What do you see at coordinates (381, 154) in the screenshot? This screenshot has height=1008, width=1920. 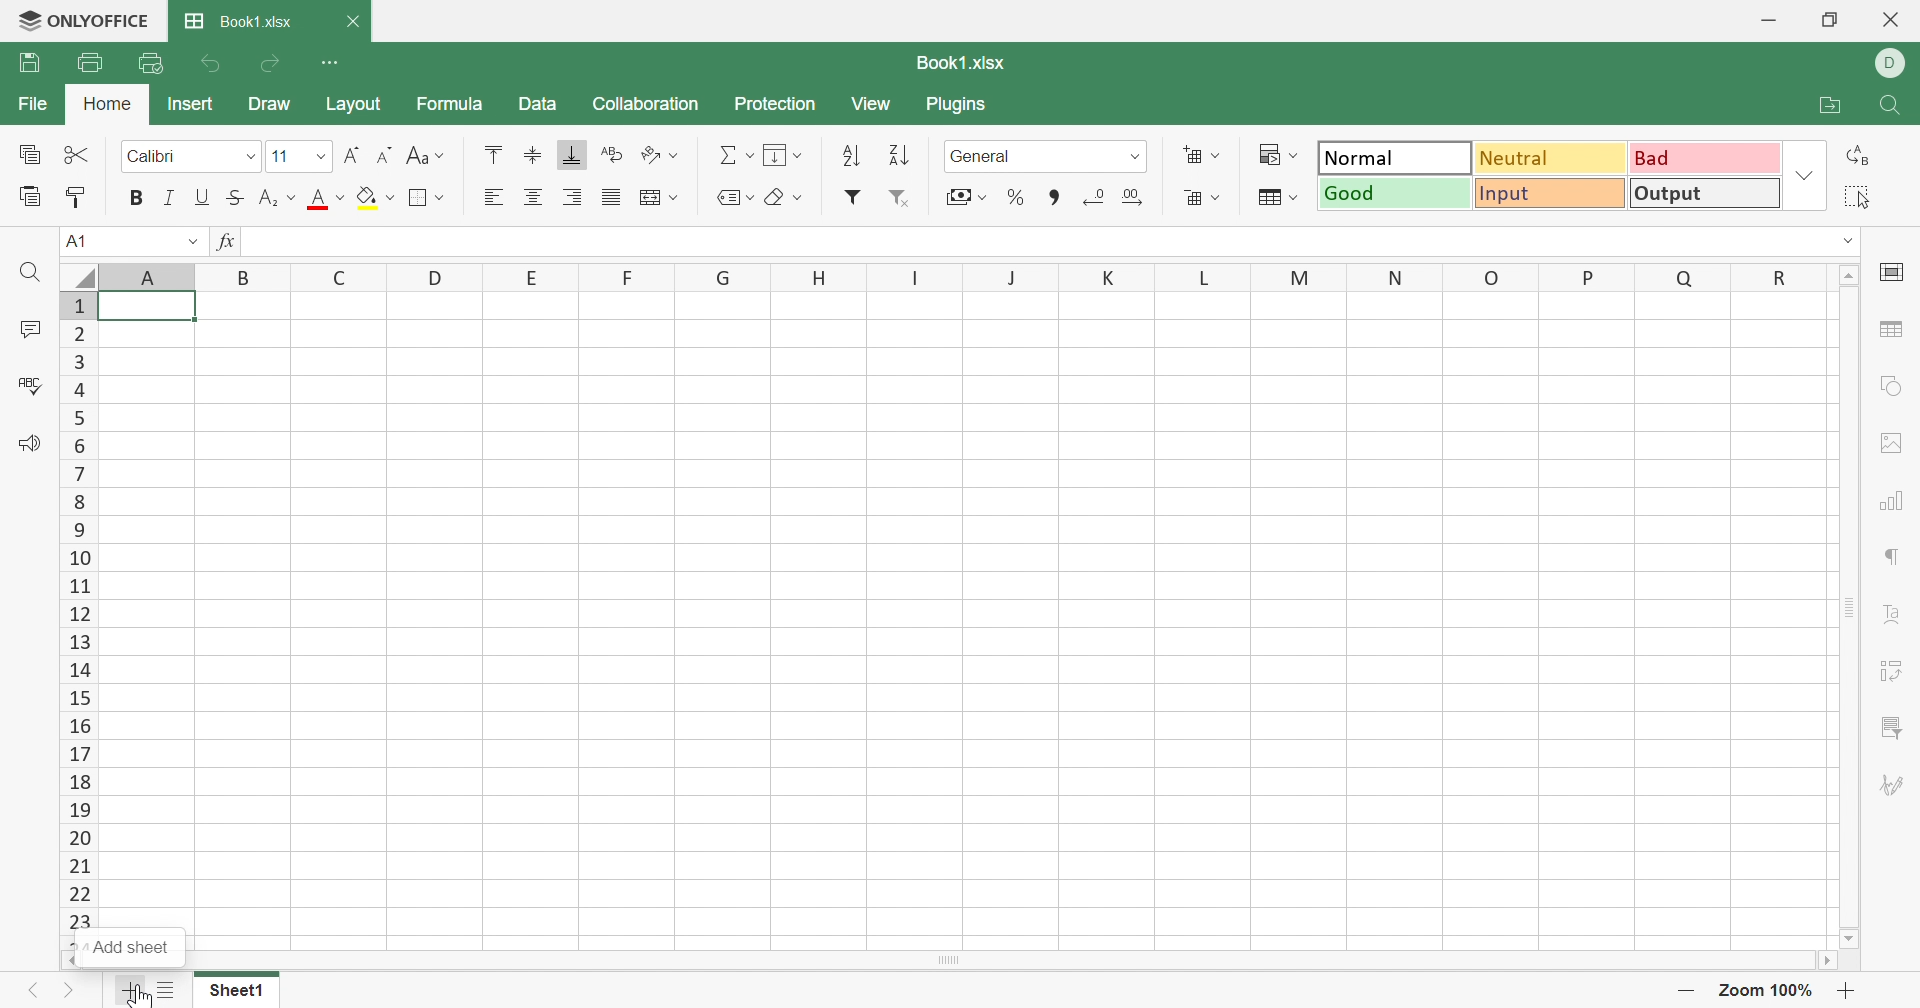 I see `Decrement font size` at bounding box center [381, 154].